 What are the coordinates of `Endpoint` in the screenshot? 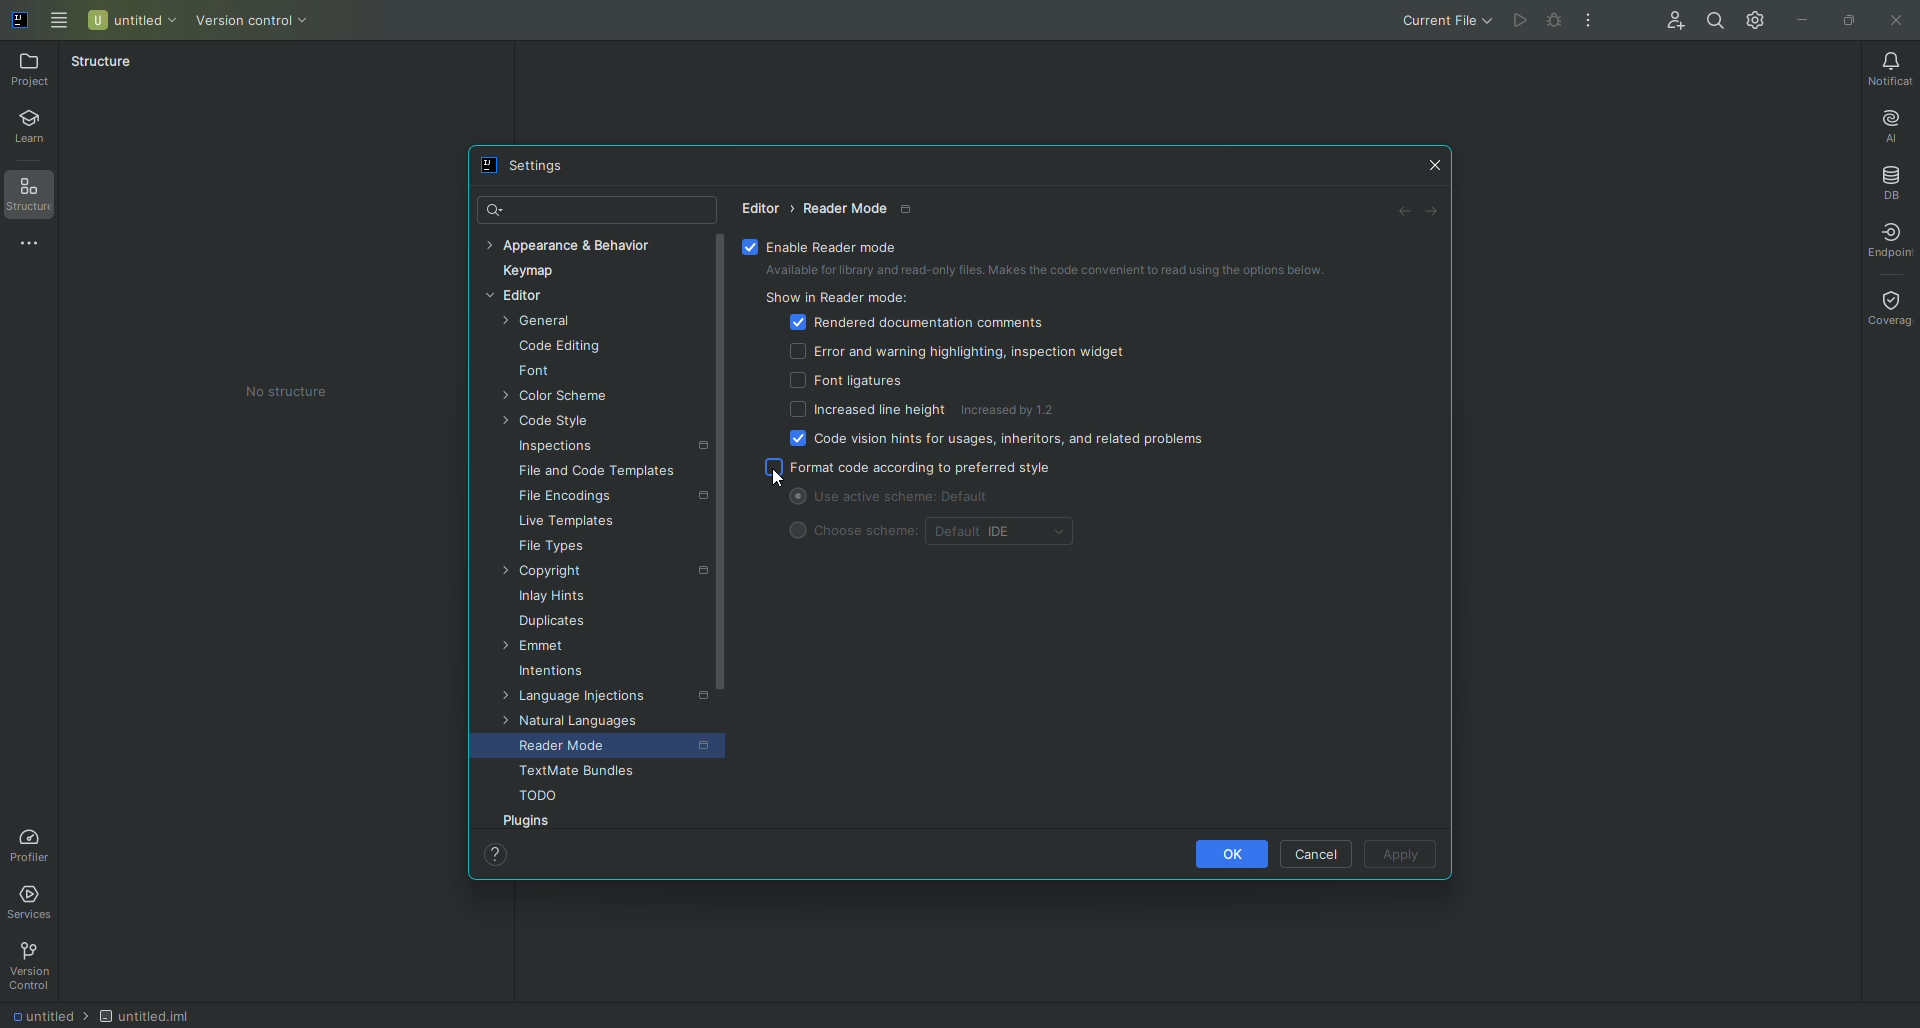 It's located at (1891, 241).